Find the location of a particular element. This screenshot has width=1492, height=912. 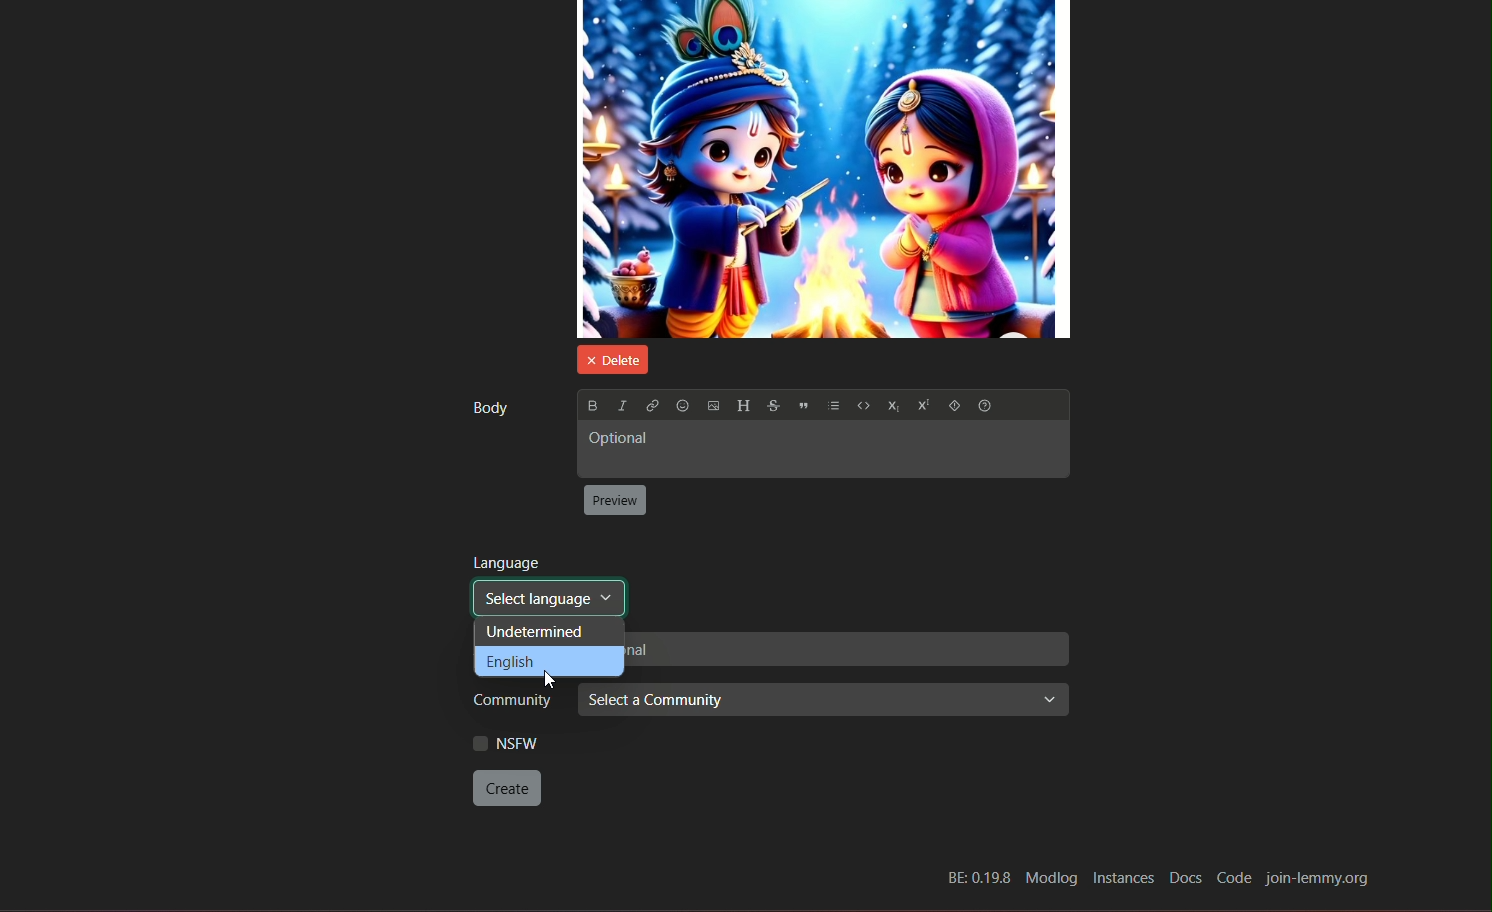

Create is located at coordinates (508, 788).